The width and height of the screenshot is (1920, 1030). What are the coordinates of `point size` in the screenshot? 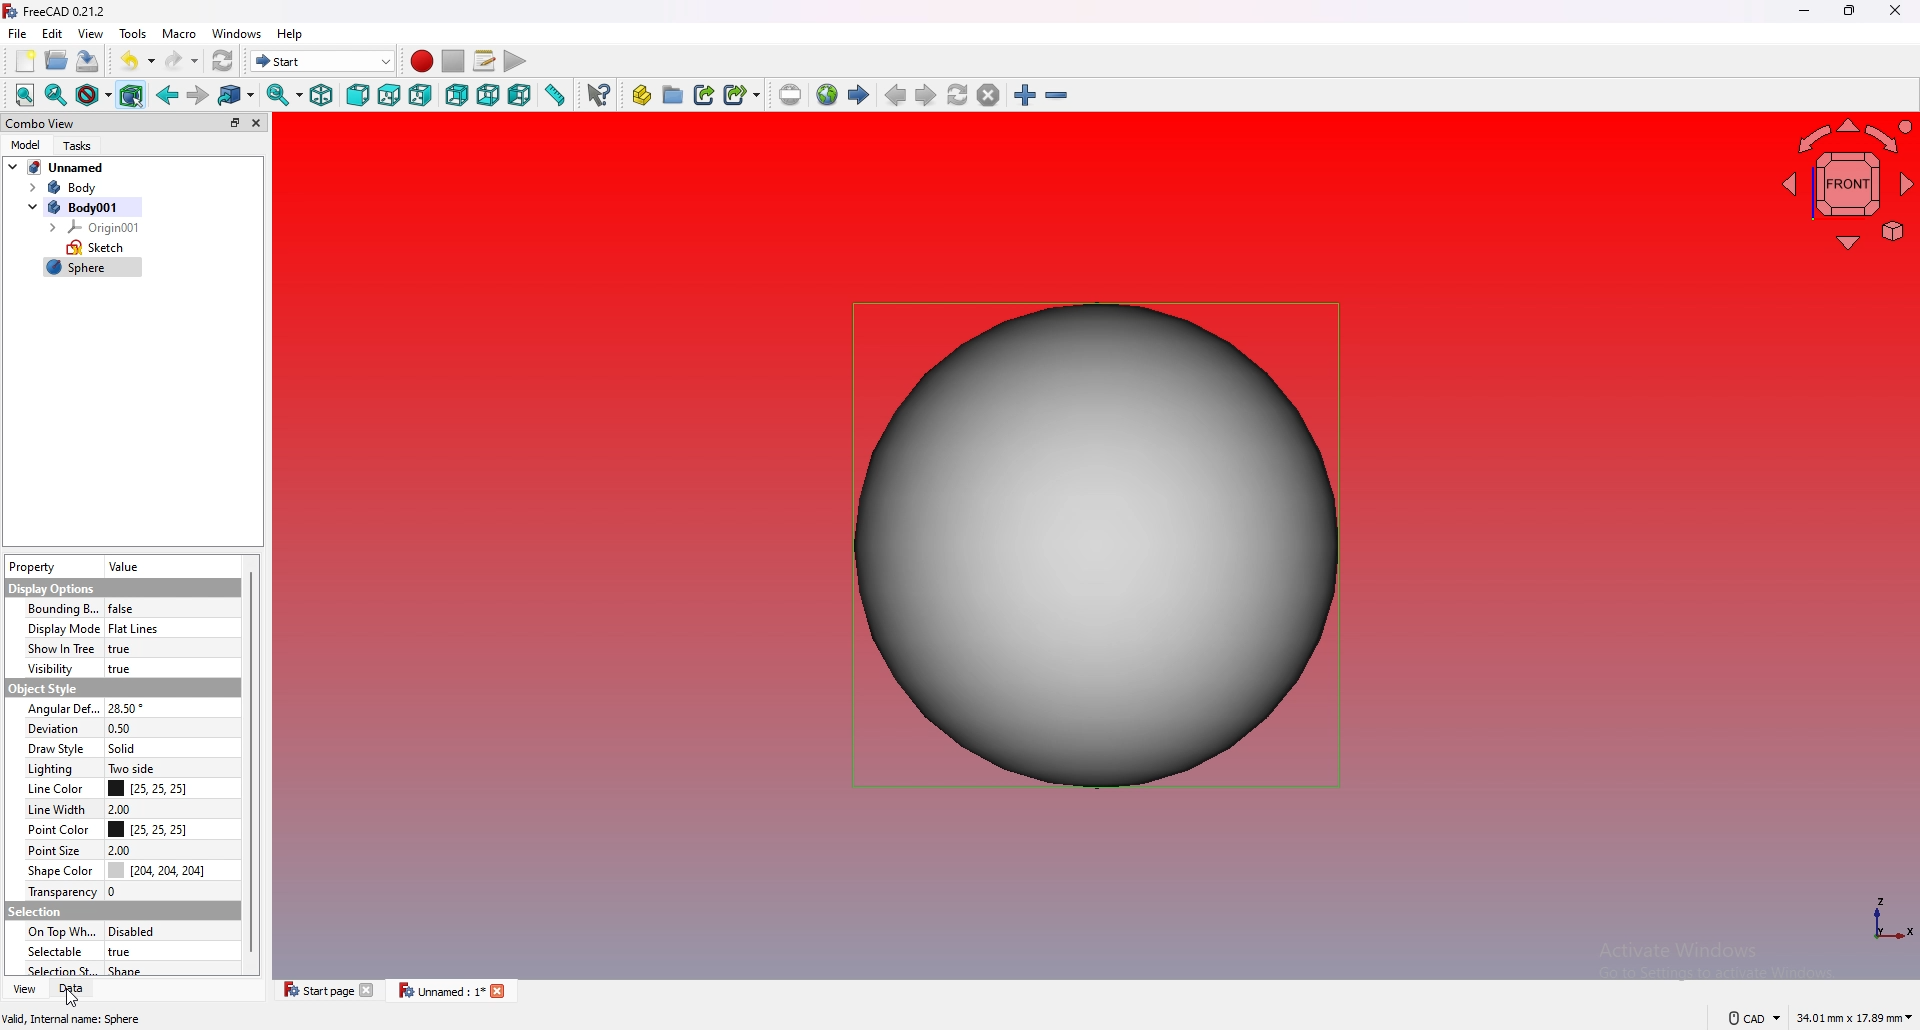 It's located at (124, 849).